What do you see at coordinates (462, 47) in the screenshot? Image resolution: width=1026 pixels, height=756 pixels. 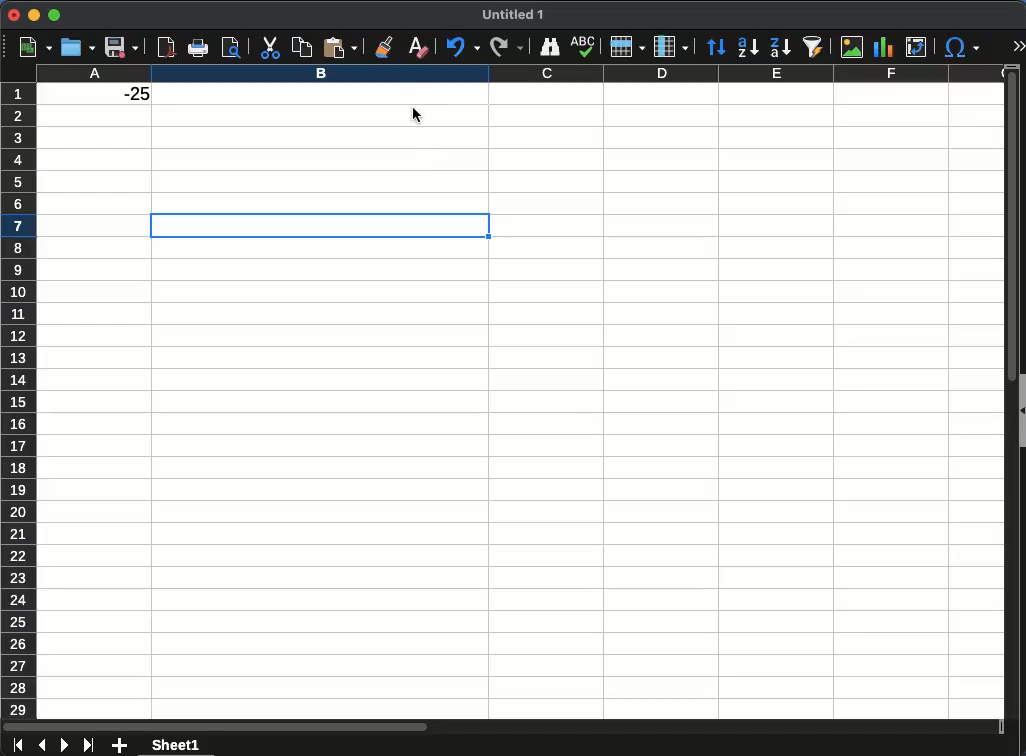 I see `undo` at bounding box center [462, 47].